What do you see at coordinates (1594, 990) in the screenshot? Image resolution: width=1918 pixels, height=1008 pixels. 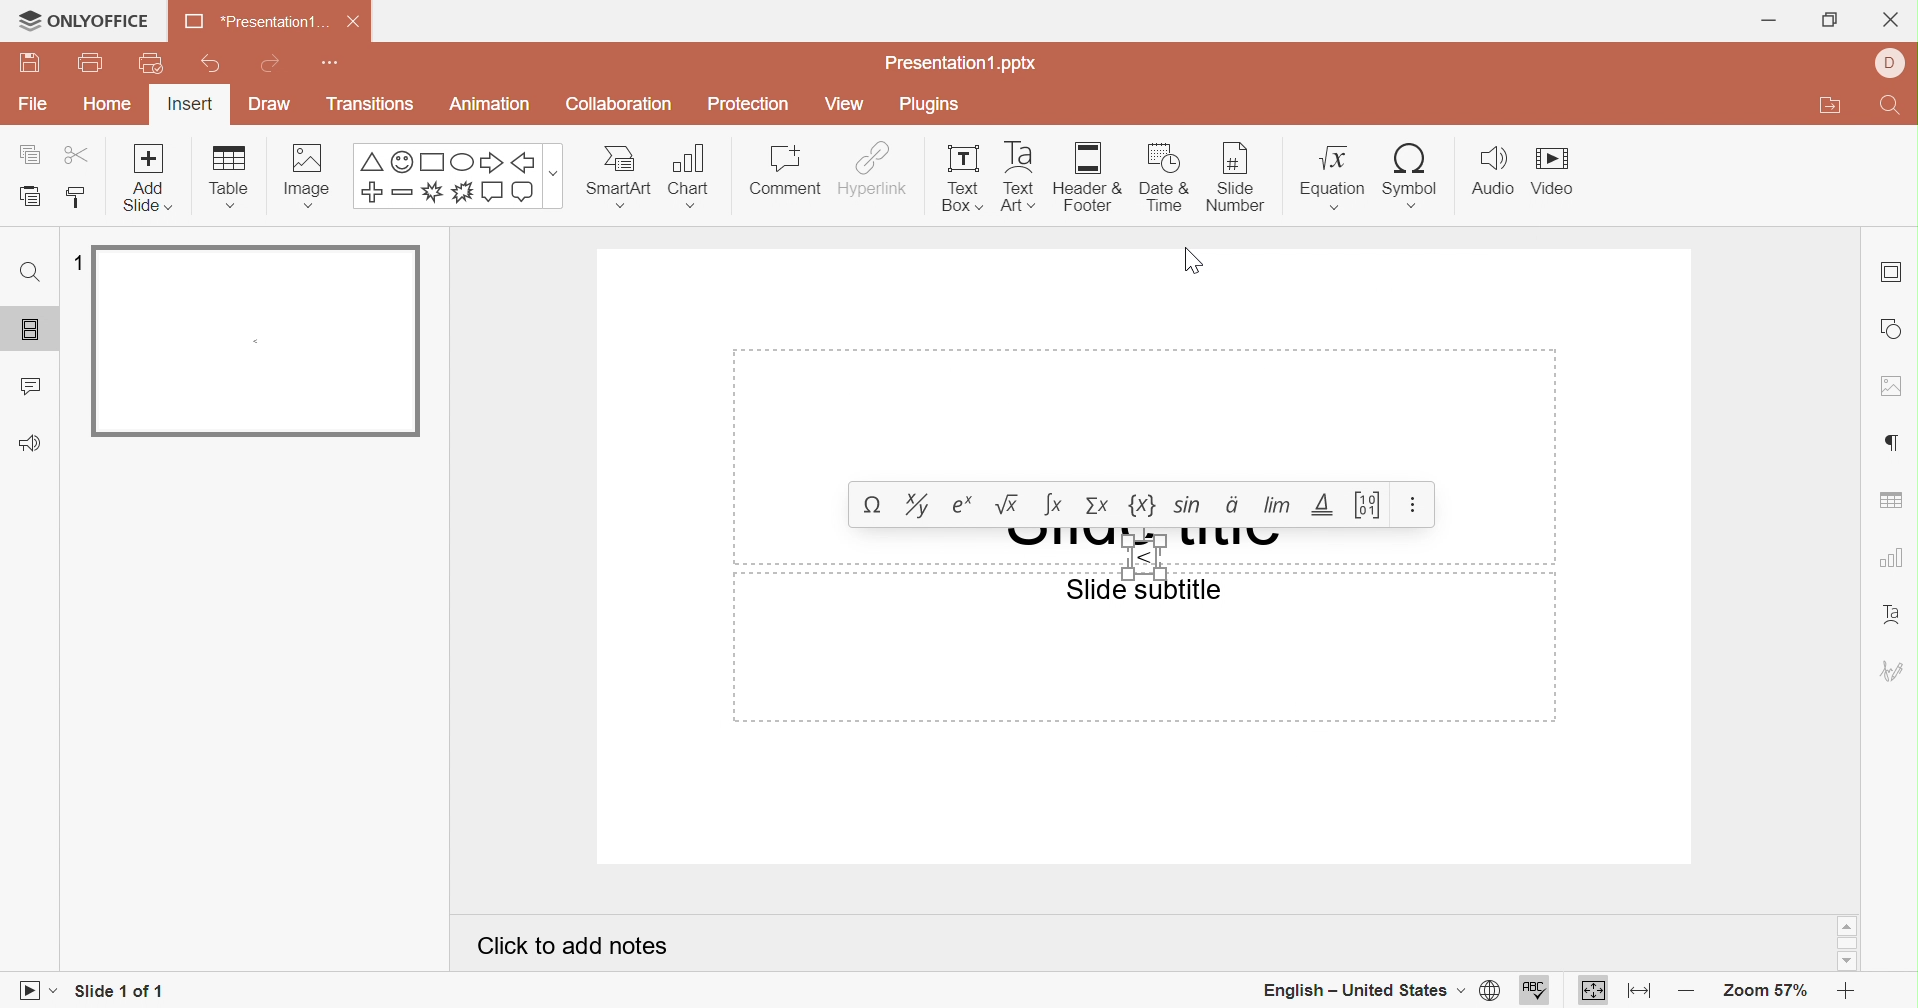 I see `Fit to slide` at bounding box center [1594, 990].